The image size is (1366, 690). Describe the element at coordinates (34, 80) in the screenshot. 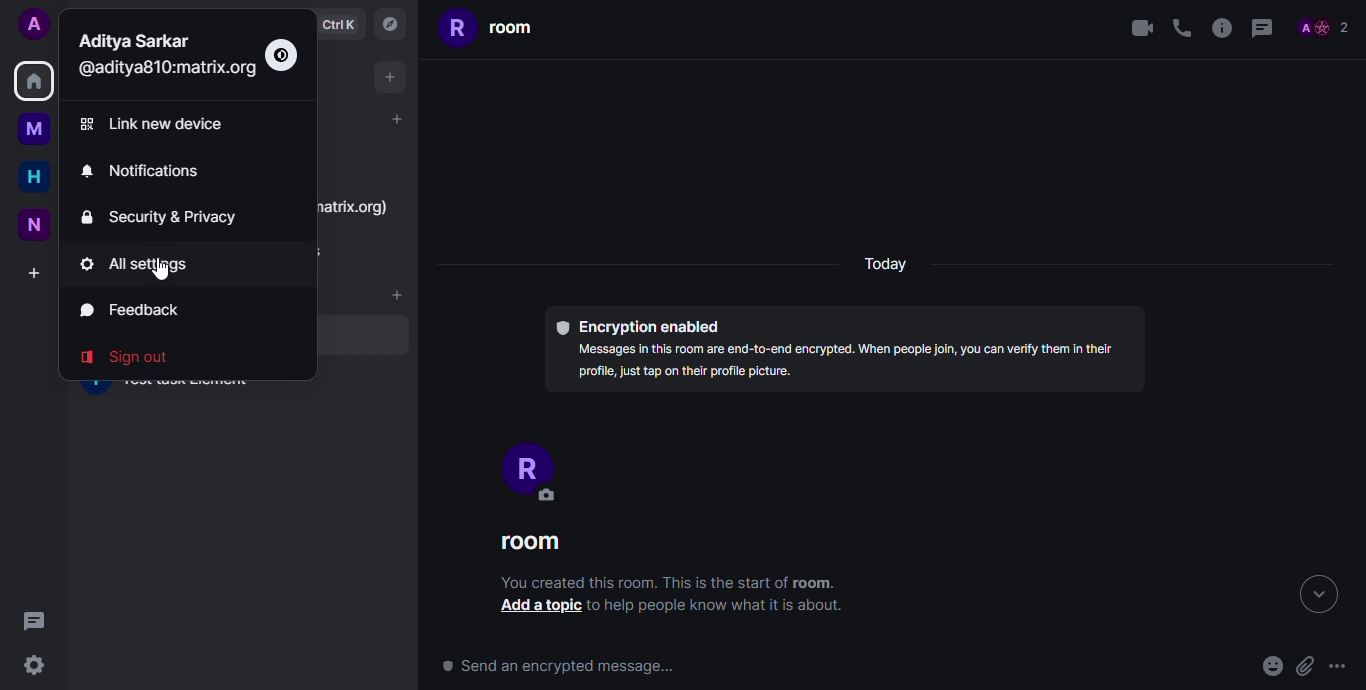

I see `home` at that location.